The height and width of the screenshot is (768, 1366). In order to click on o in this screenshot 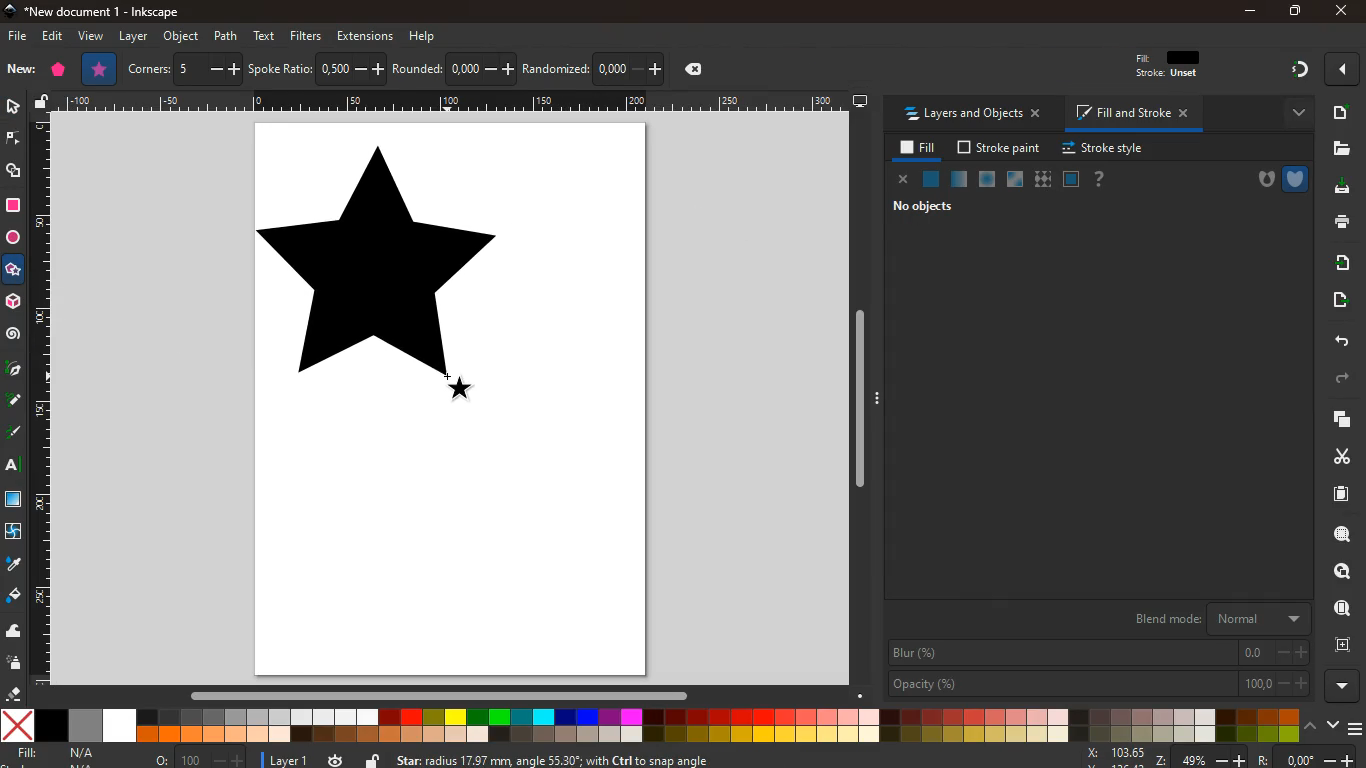, I will do `click(201, 759)`.